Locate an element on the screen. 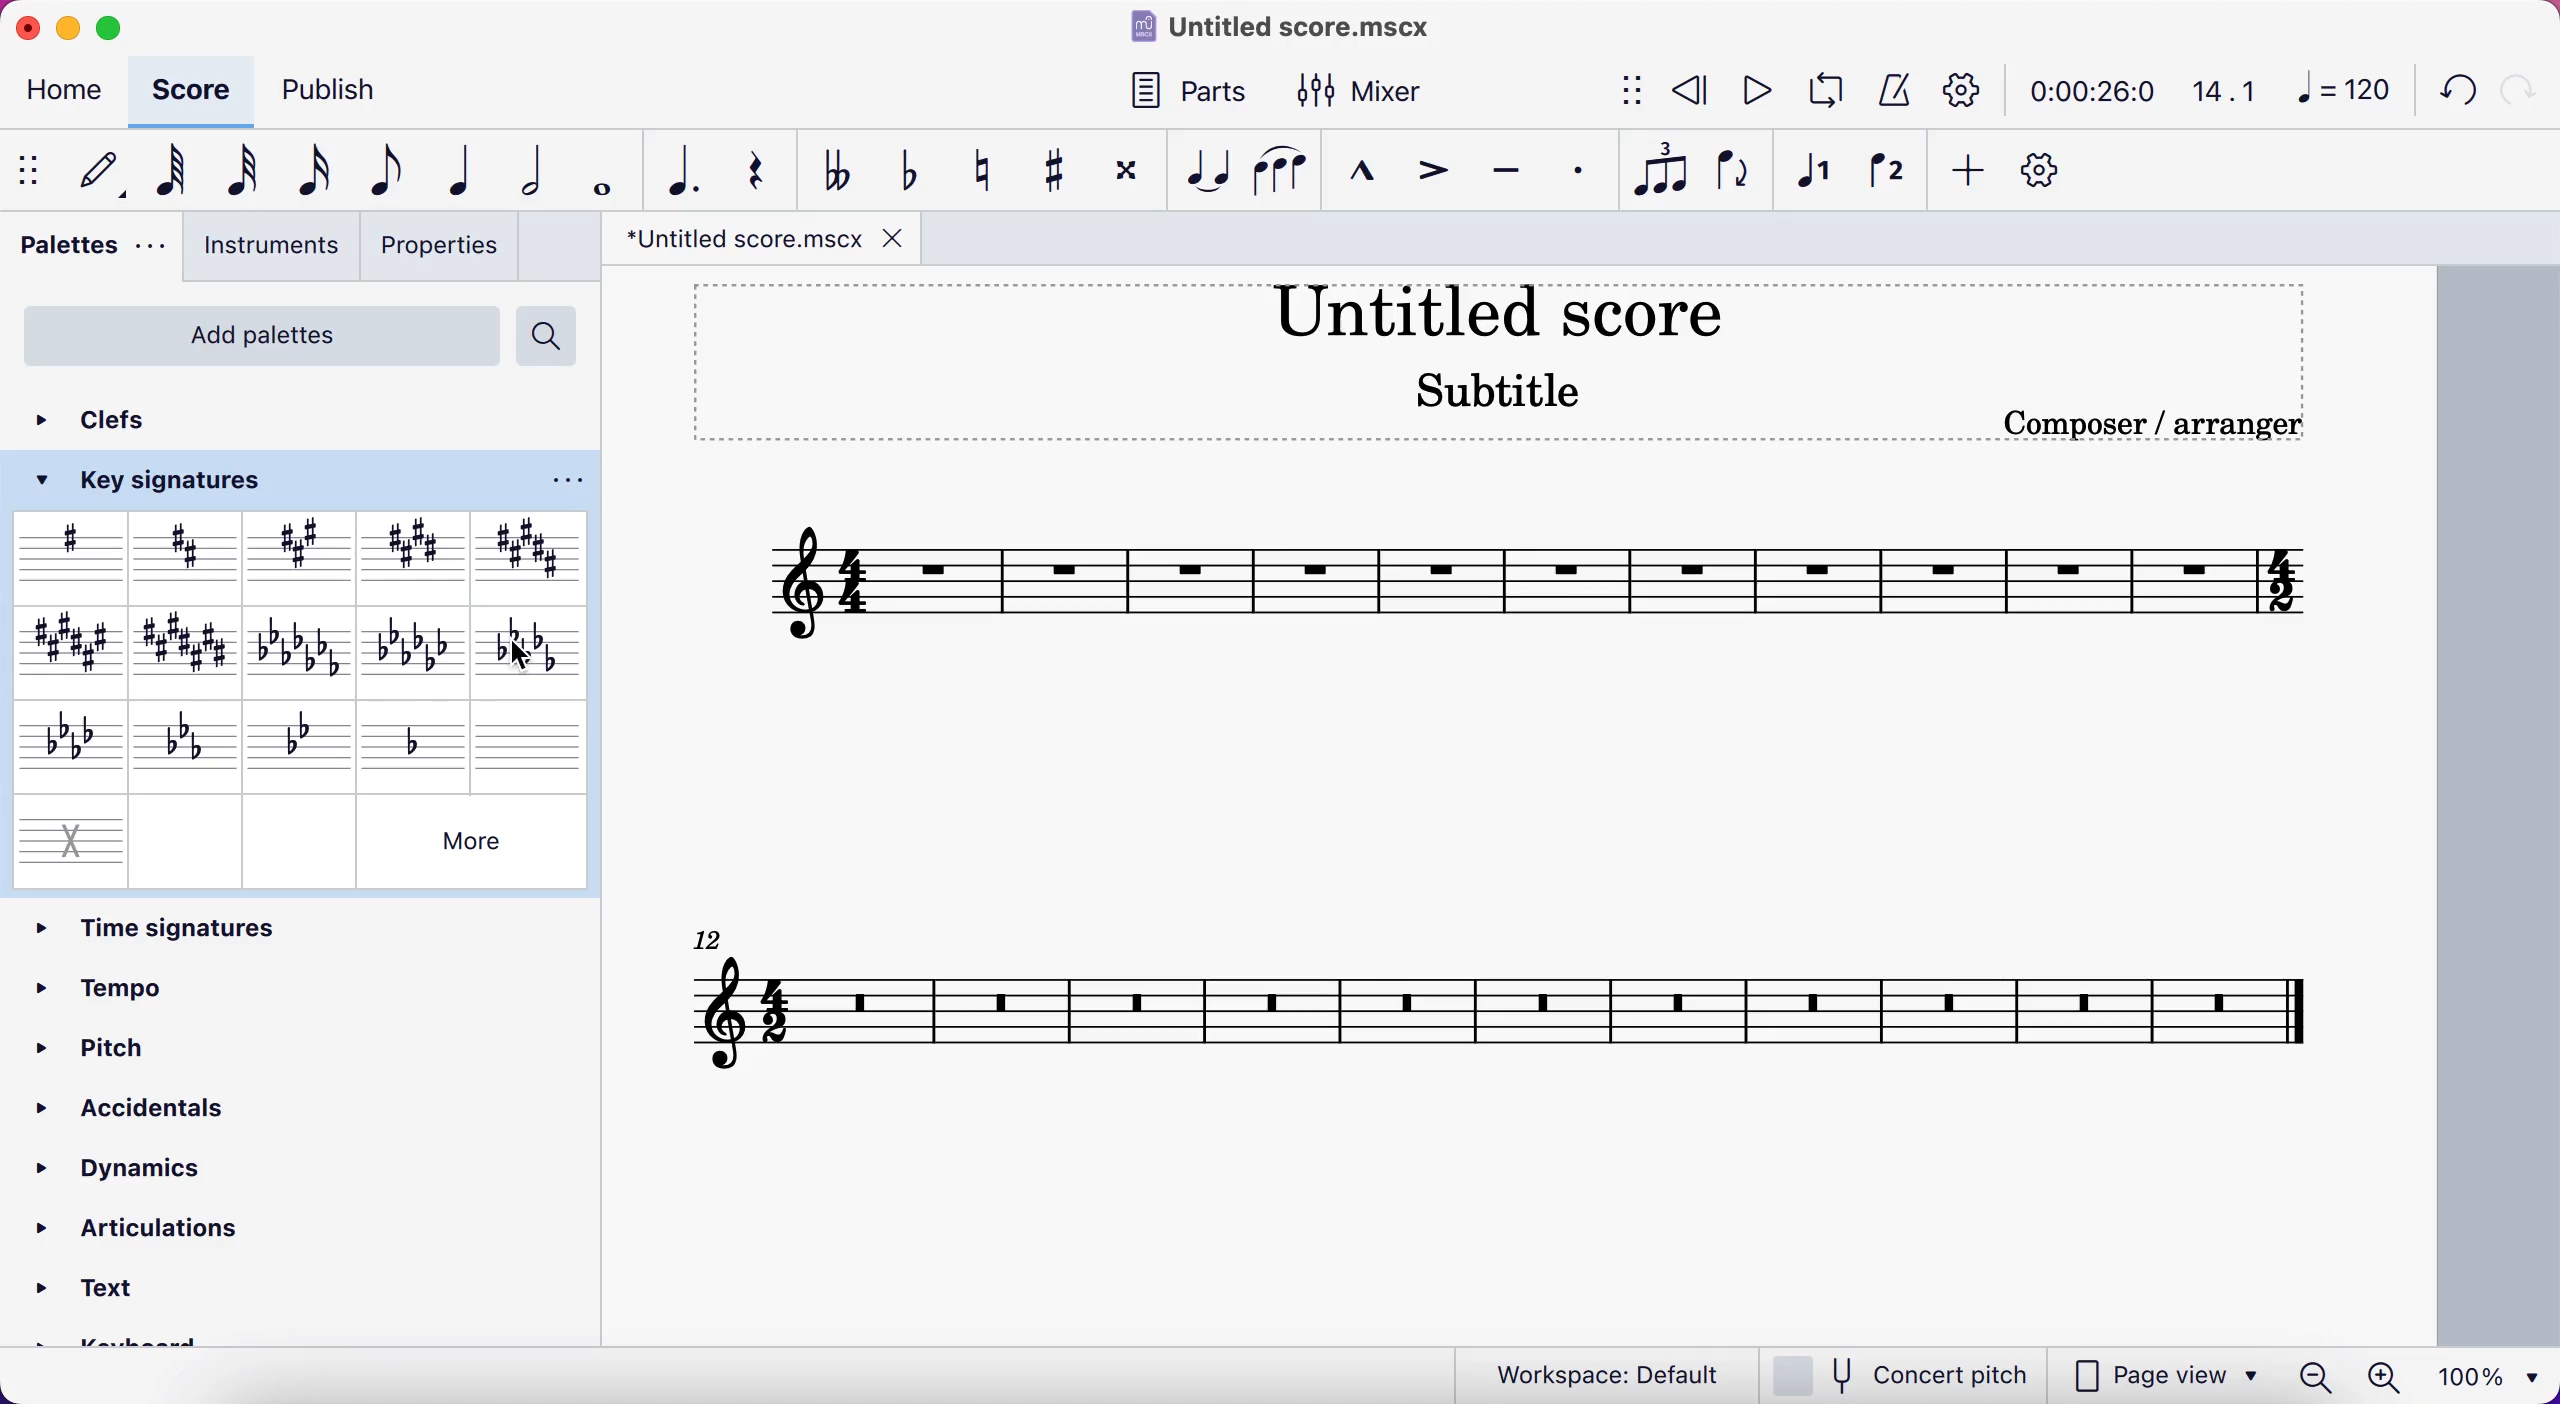 This screenshot has height=1404, width=2560. score is located at coordinates (195, 91).